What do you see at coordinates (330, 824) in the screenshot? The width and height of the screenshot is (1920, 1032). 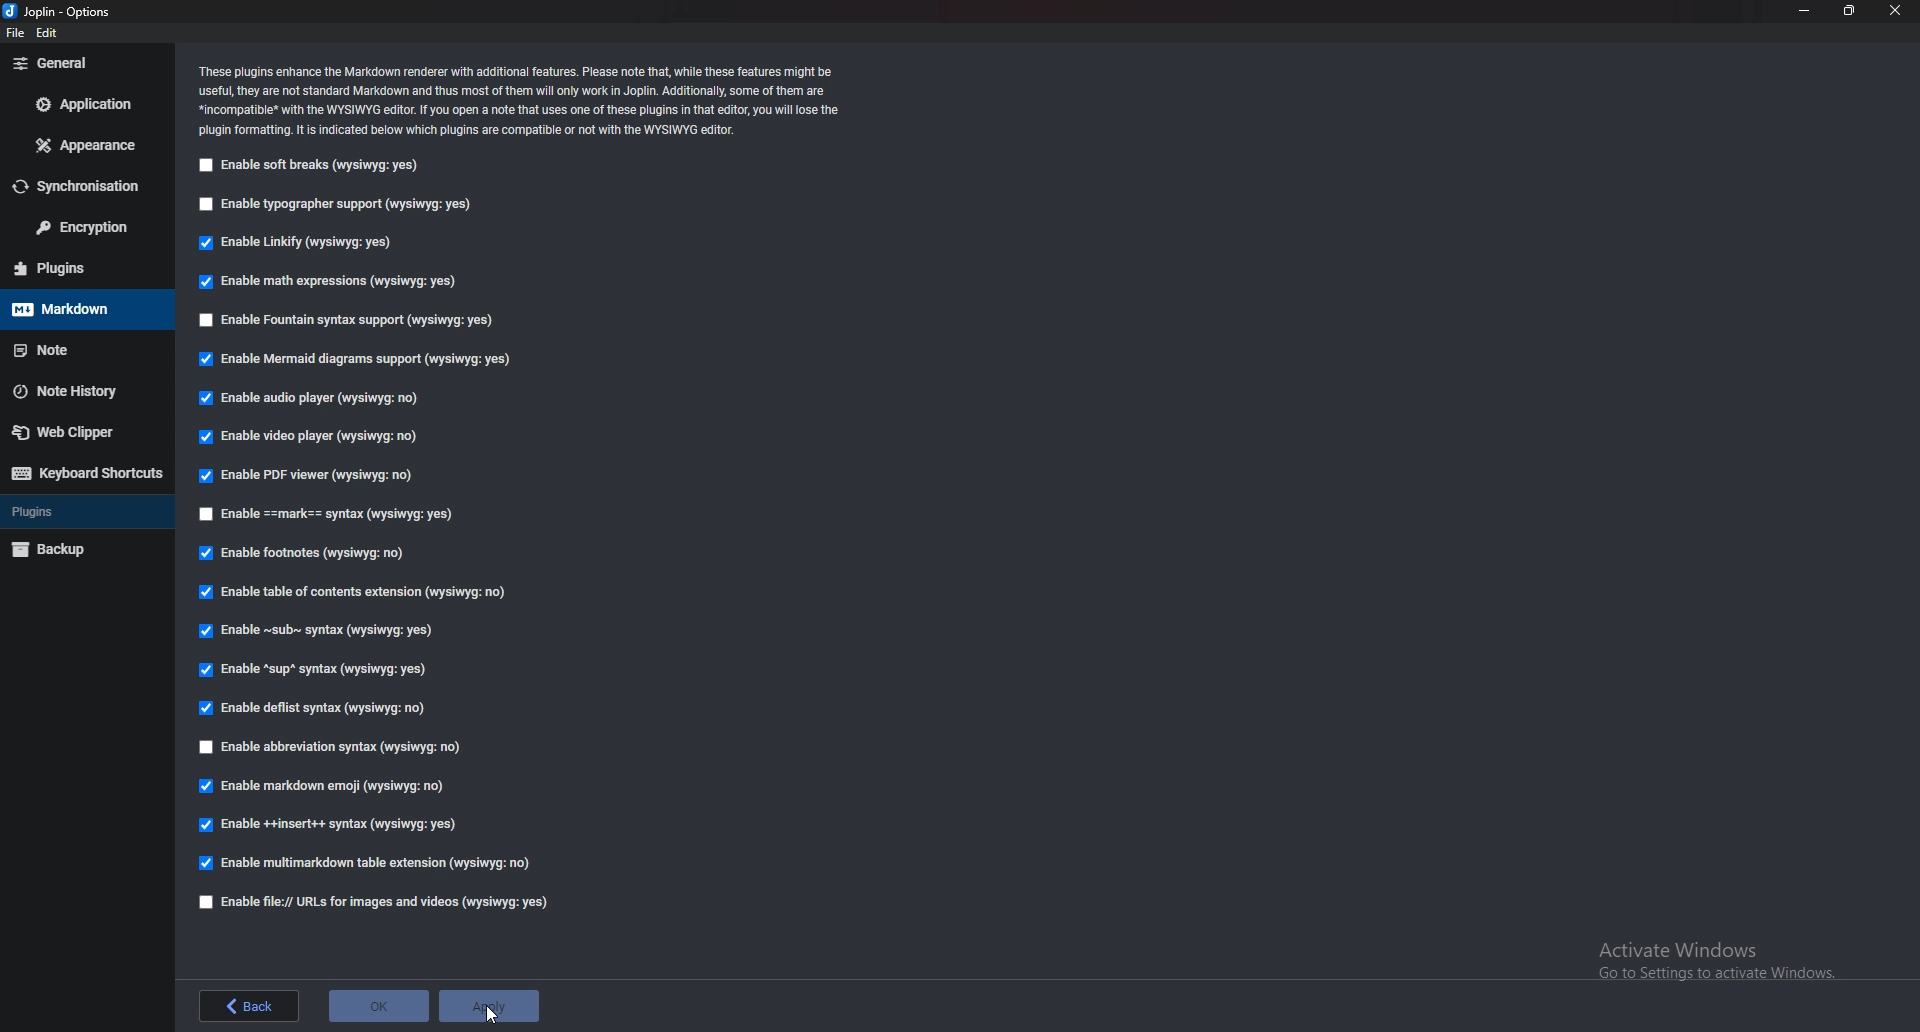 I see `Enable insert syntax` at bounding box center [330, 824].